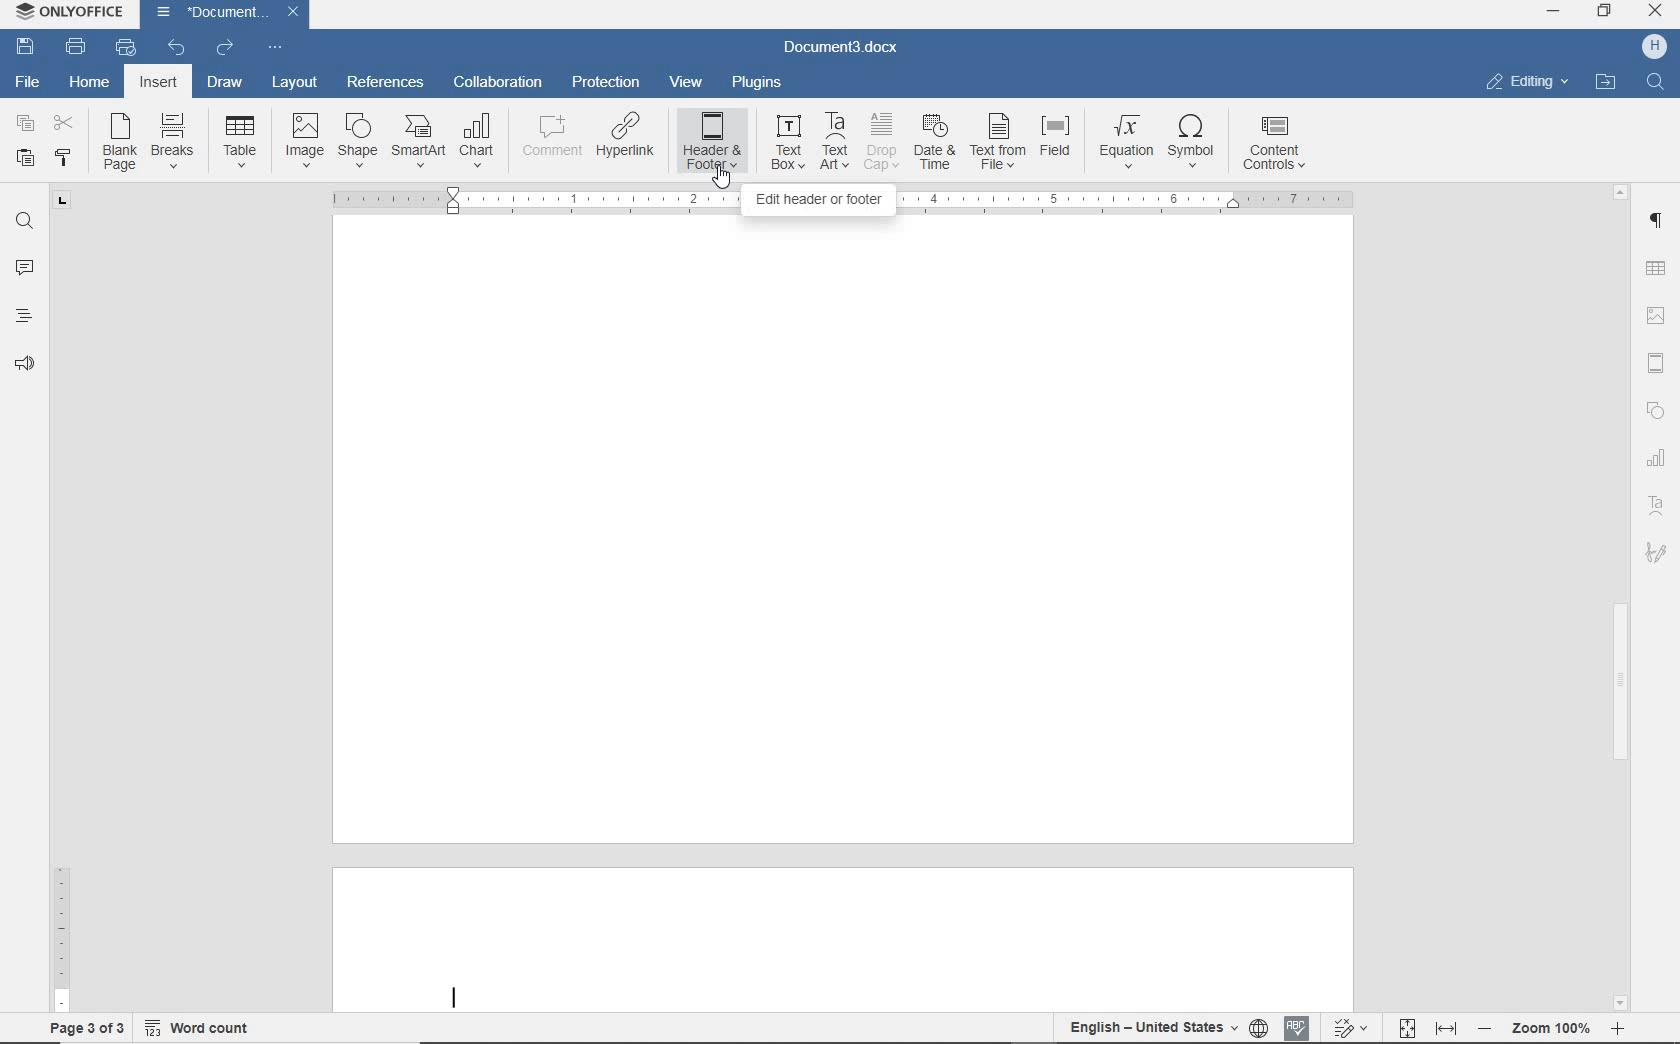  What do you see at coordinates (177, 144) in the screenshot?
I see `BREAKS` at bounding box center [177, 144].